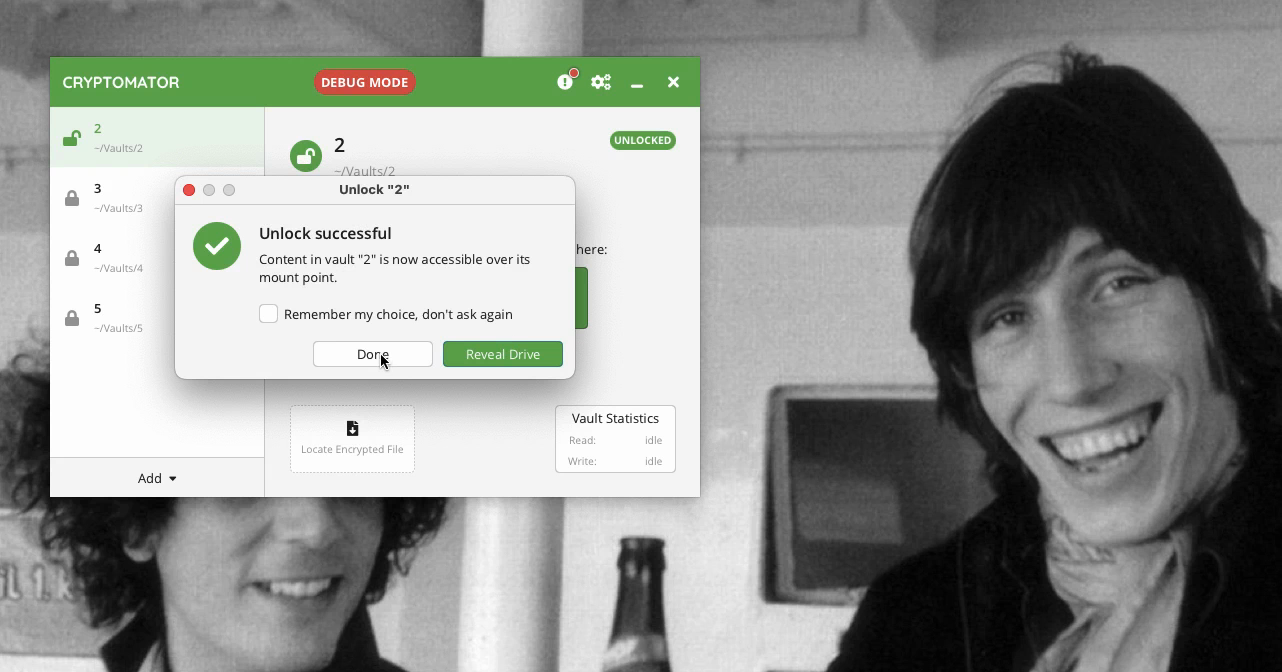 The image size is (1282, 672). What do you see at coordinates (616, 439) in the screenshot?
I see `Vault Statistics` at bounding box center [616, 439].